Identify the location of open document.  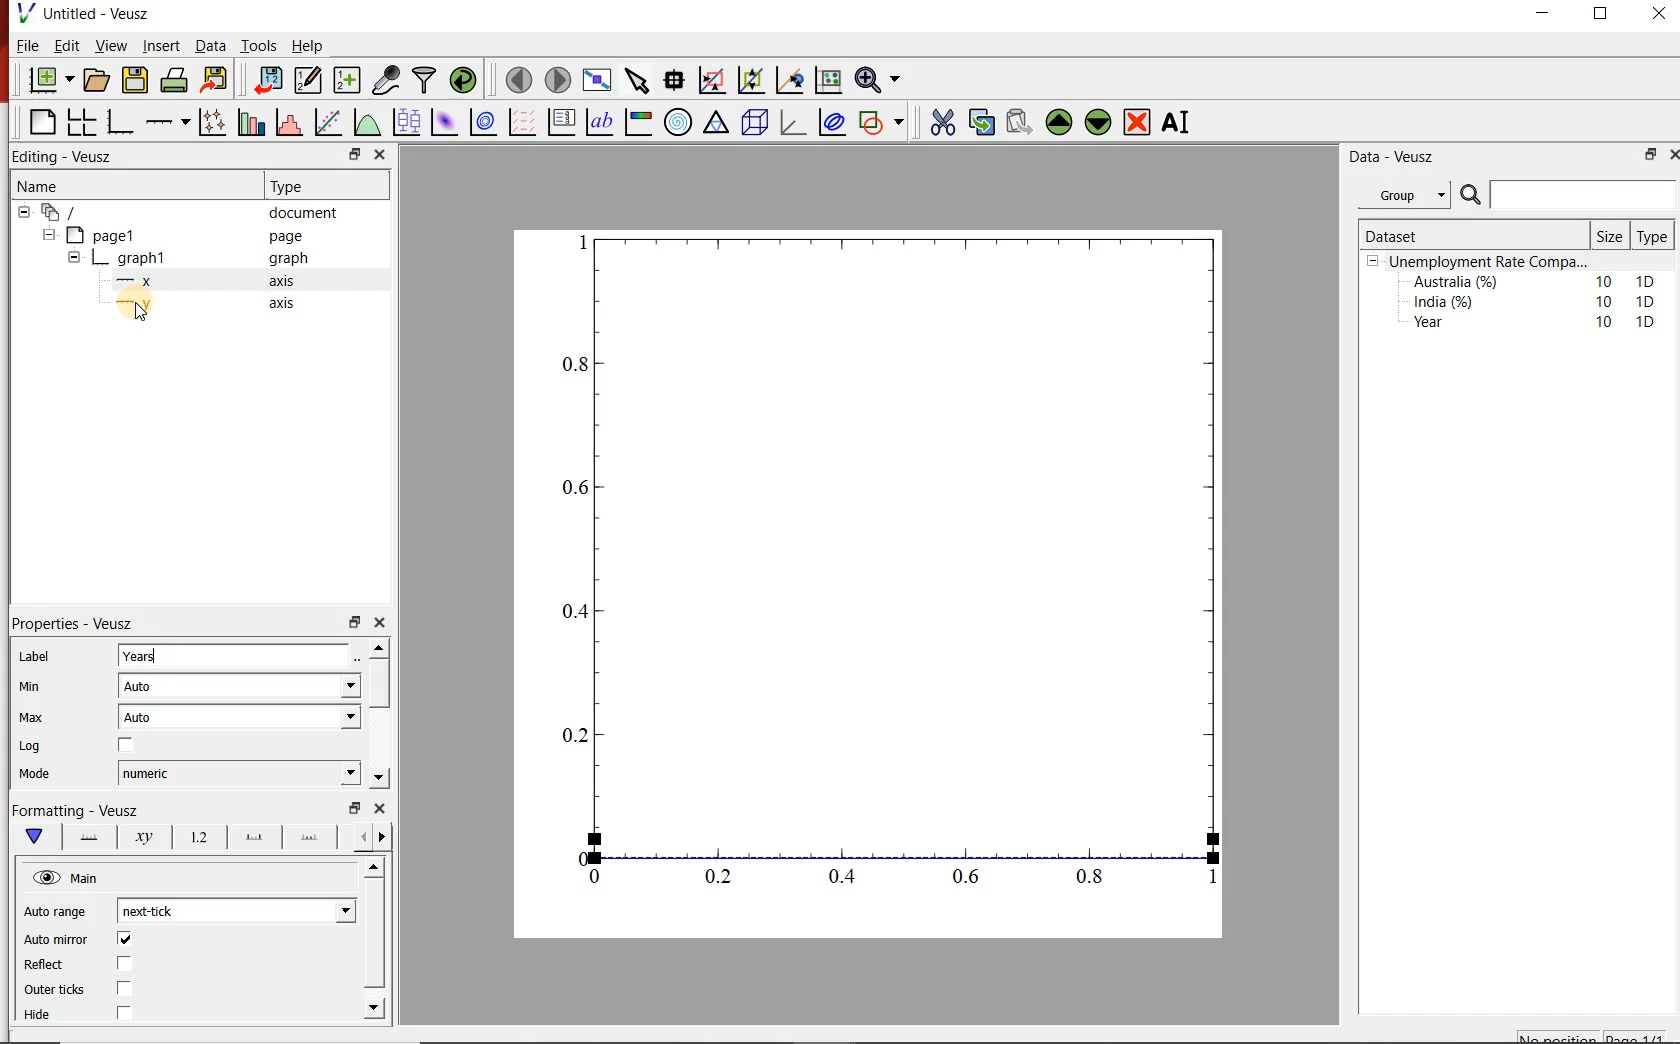
(98, 80).